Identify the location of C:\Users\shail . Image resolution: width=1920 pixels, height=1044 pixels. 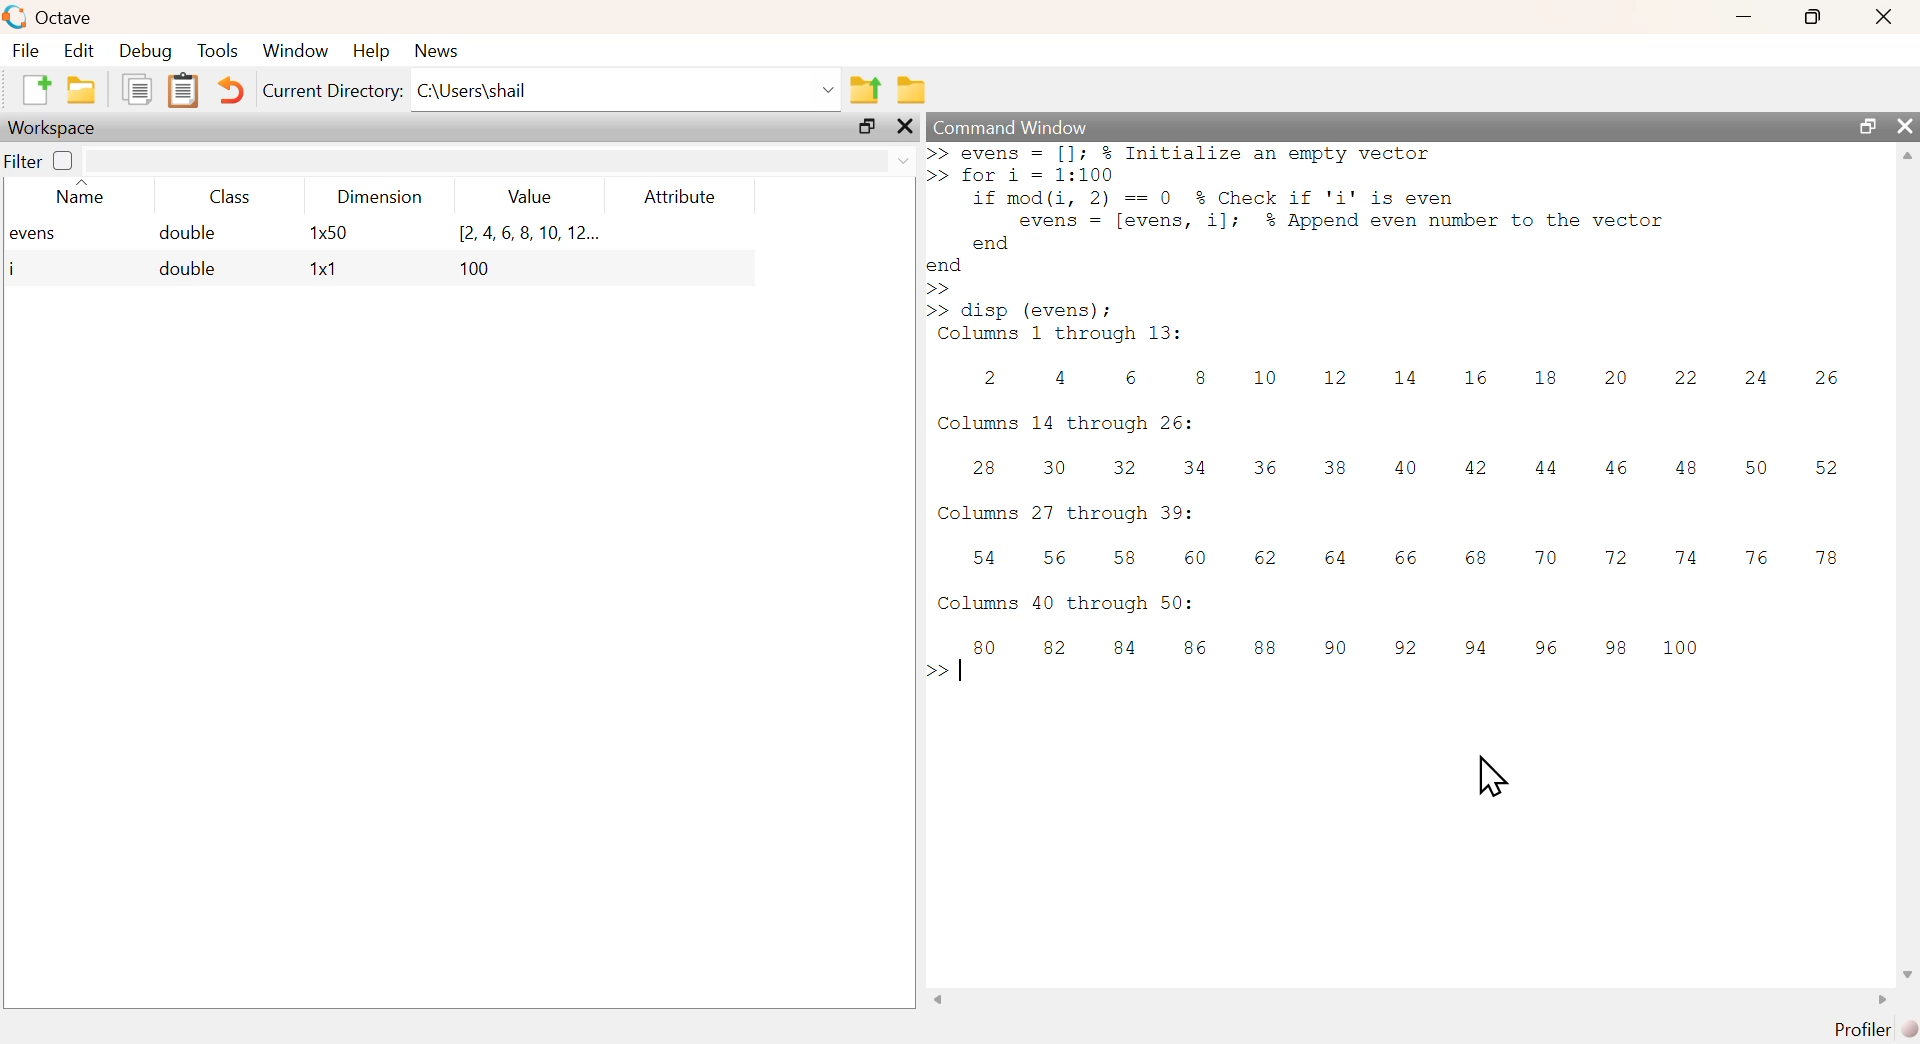
(627, 89).